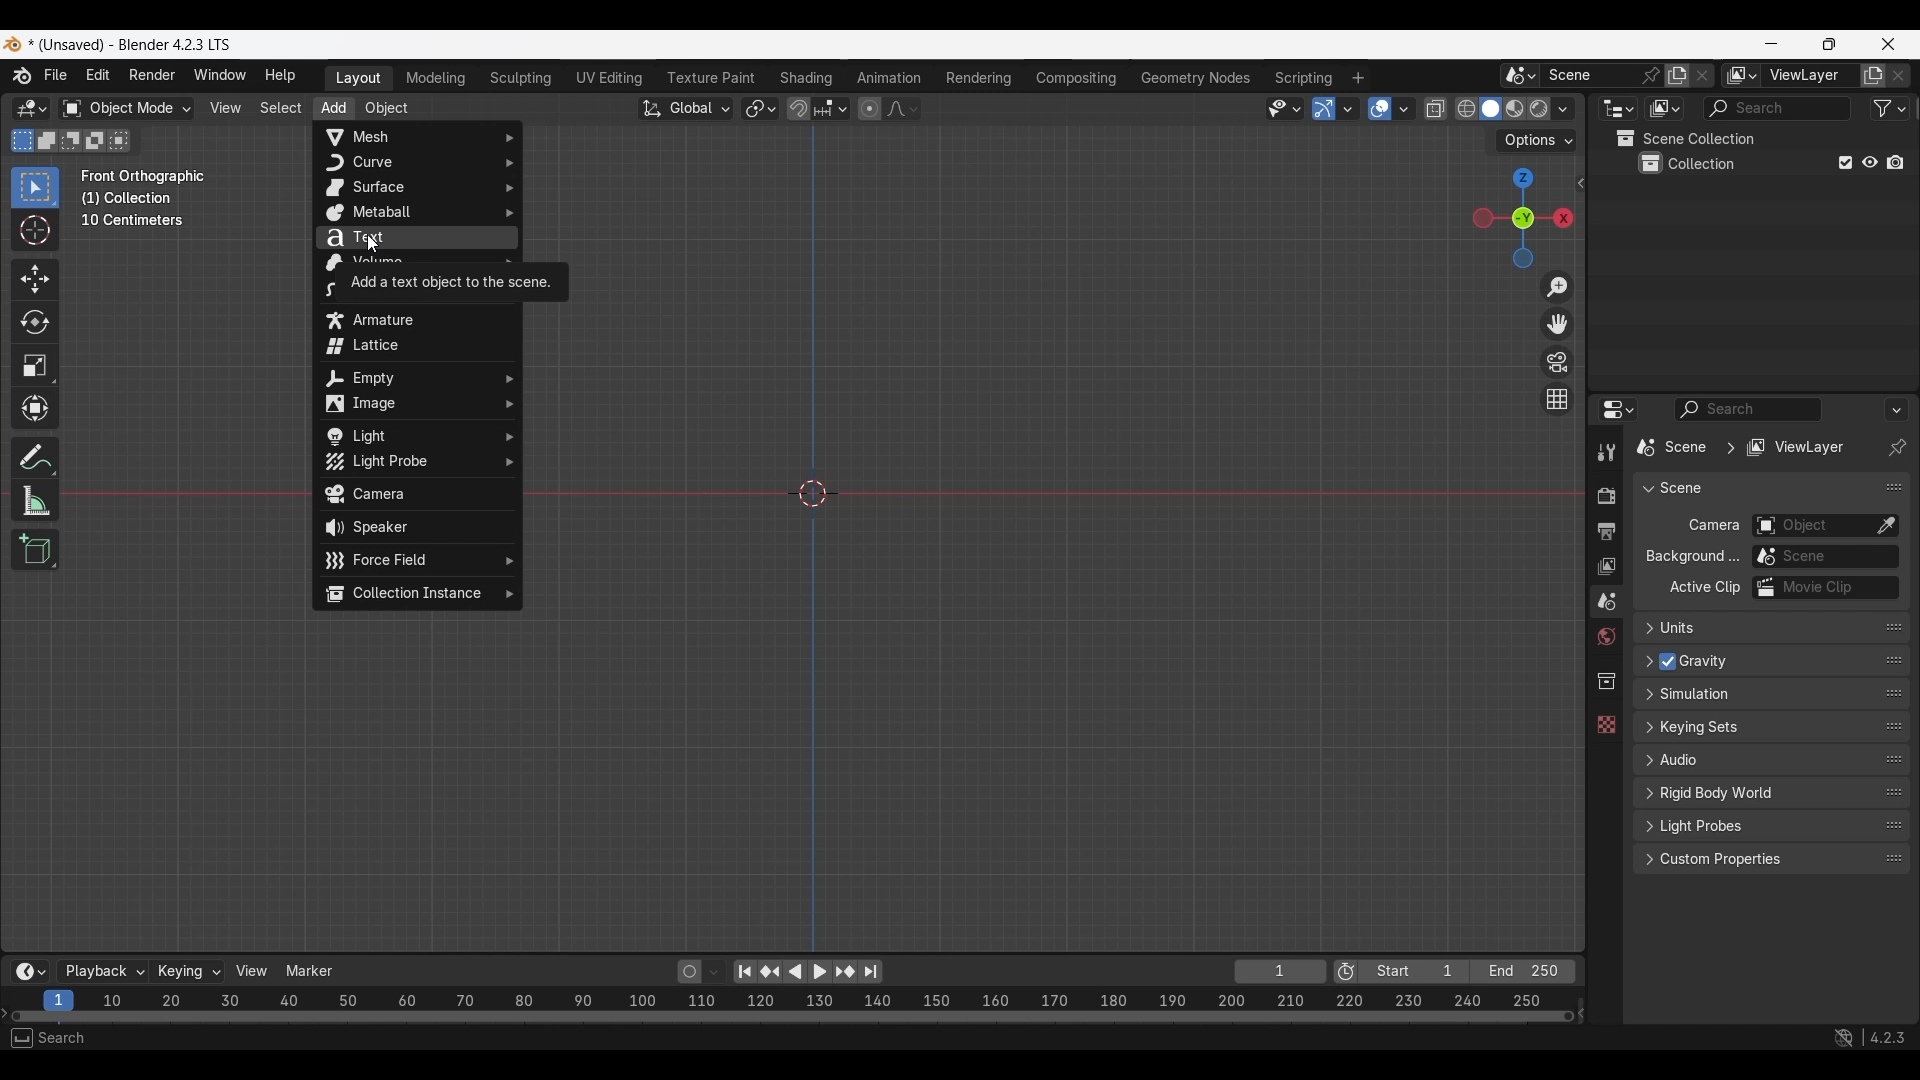 This screenshot has width=1920, height=1080. Describe the element at coordinates (889, 79) in the screenshot. I see `Animation workspace` at that location.